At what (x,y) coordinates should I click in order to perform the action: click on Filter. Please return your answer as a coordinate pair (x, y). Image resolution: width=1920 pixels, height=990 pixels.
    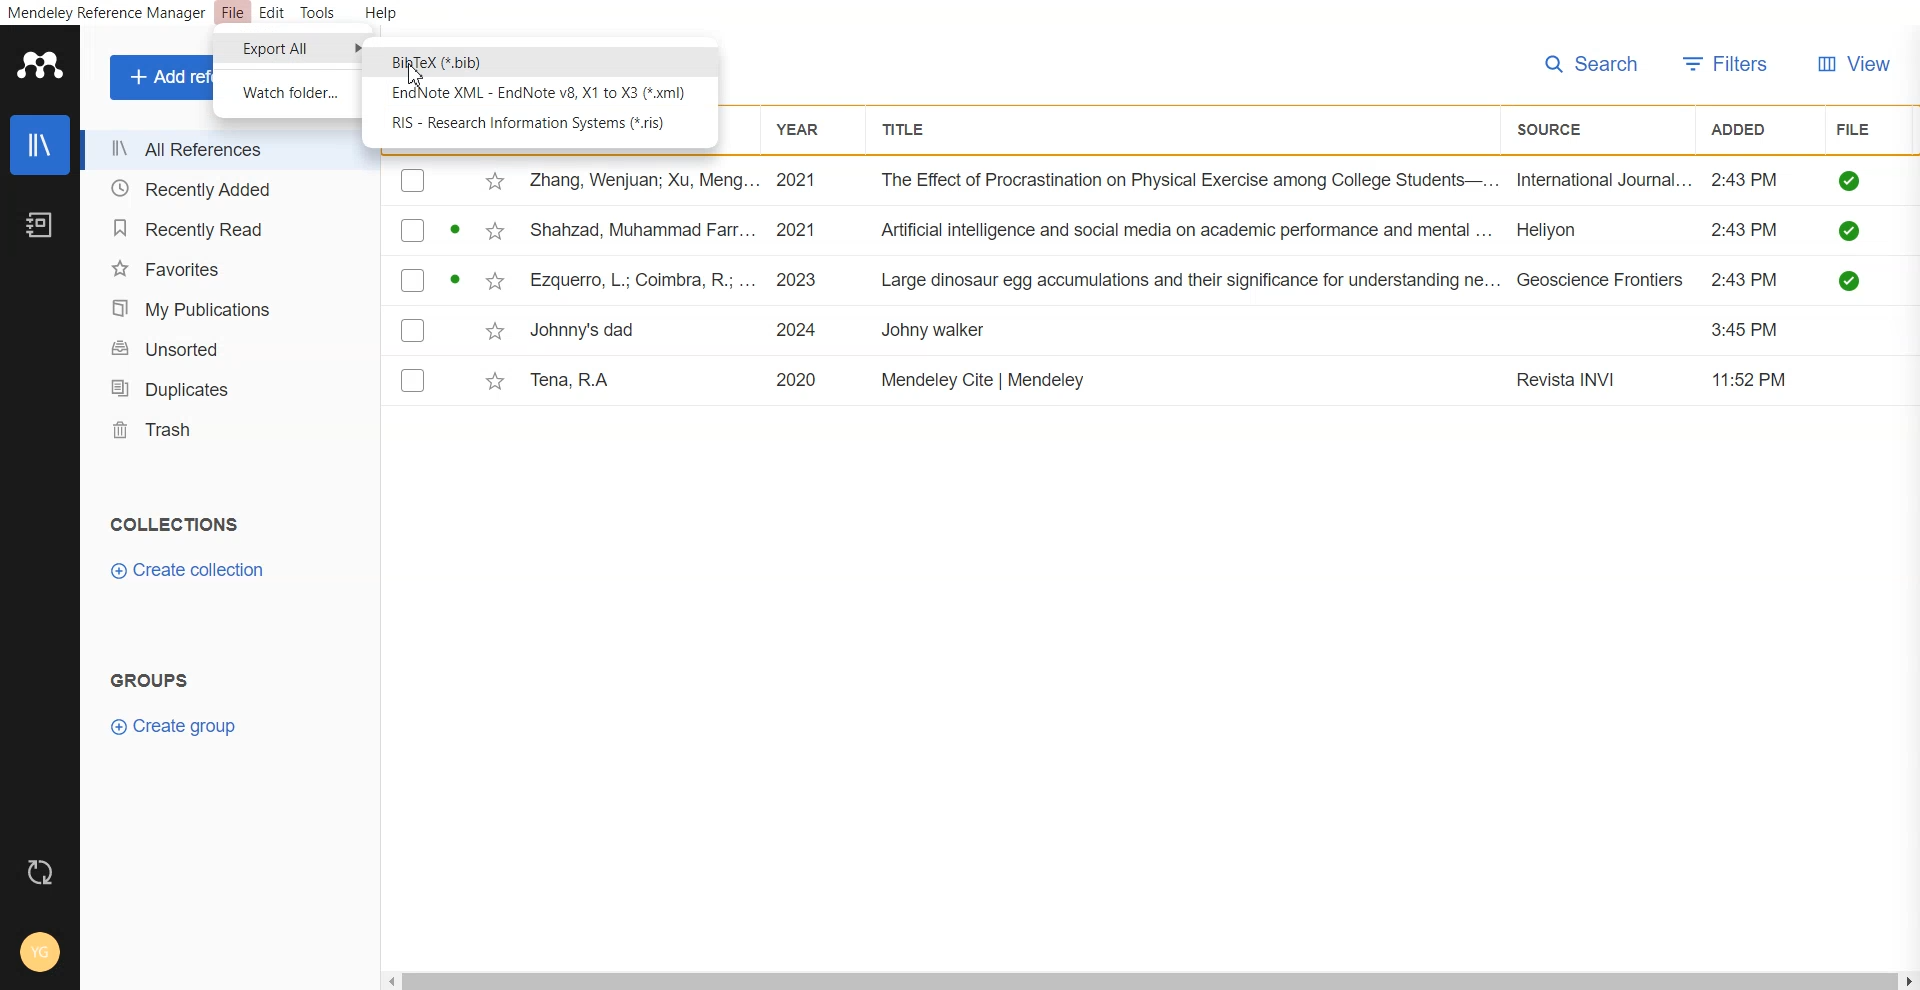
    Looking at the image, I should click on (1727, 65).